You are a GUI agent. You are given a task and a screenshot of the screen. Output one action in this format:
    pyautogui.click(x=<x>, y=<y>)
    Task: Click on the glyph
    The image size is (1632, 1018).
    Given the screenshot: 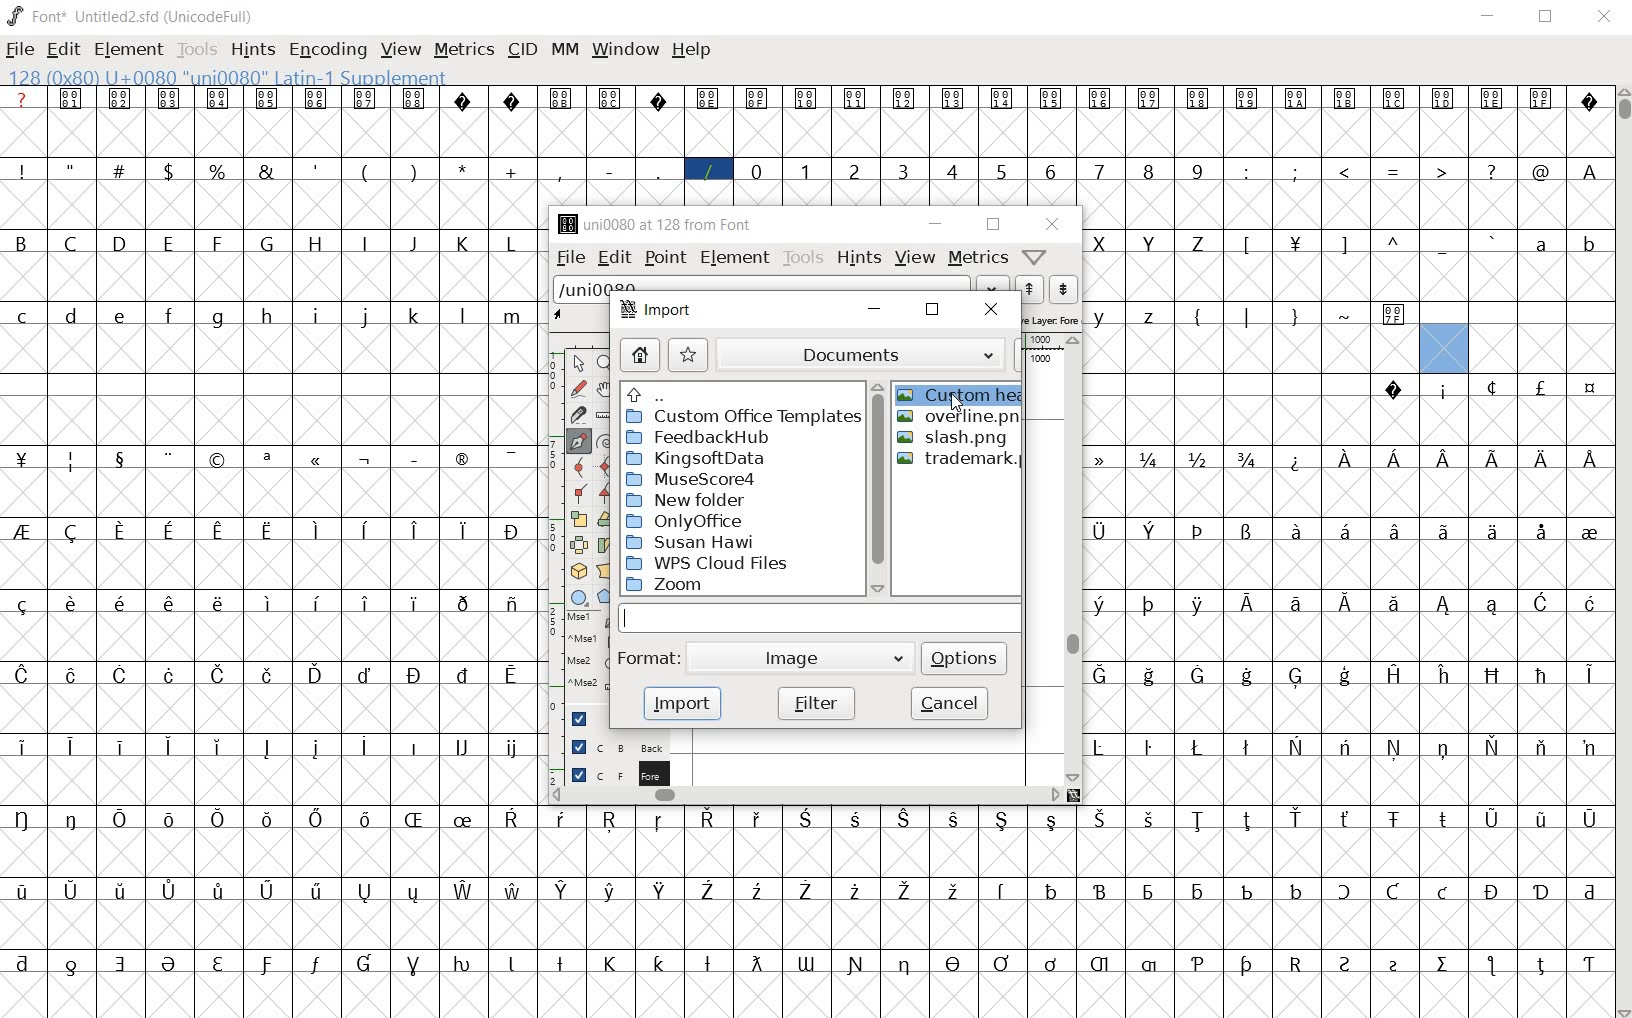 What is the action you would take?
    pyautogui.click(x=1297, y=678)
    